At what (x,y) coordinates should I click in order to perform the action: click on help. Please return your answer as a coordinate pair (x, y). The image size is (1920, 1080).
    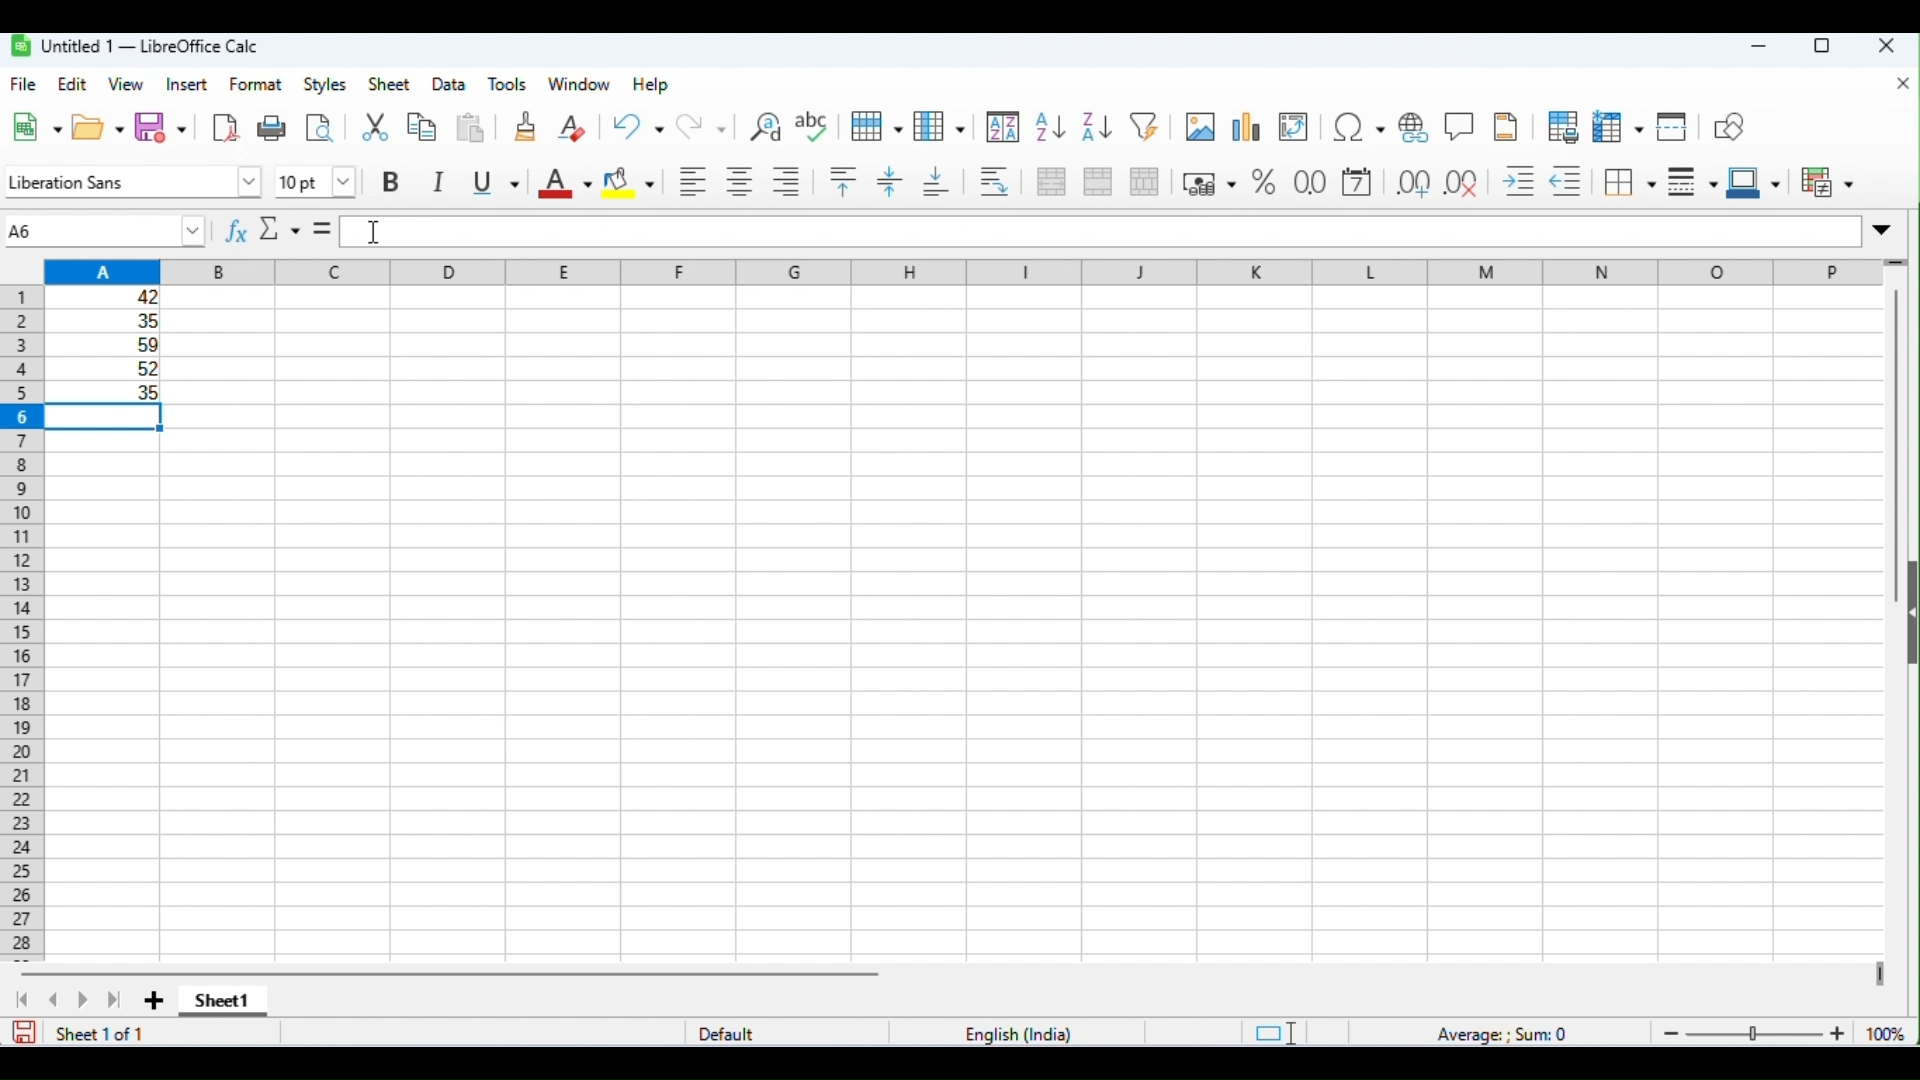
    Looking at the image, I should click on (655, 86).